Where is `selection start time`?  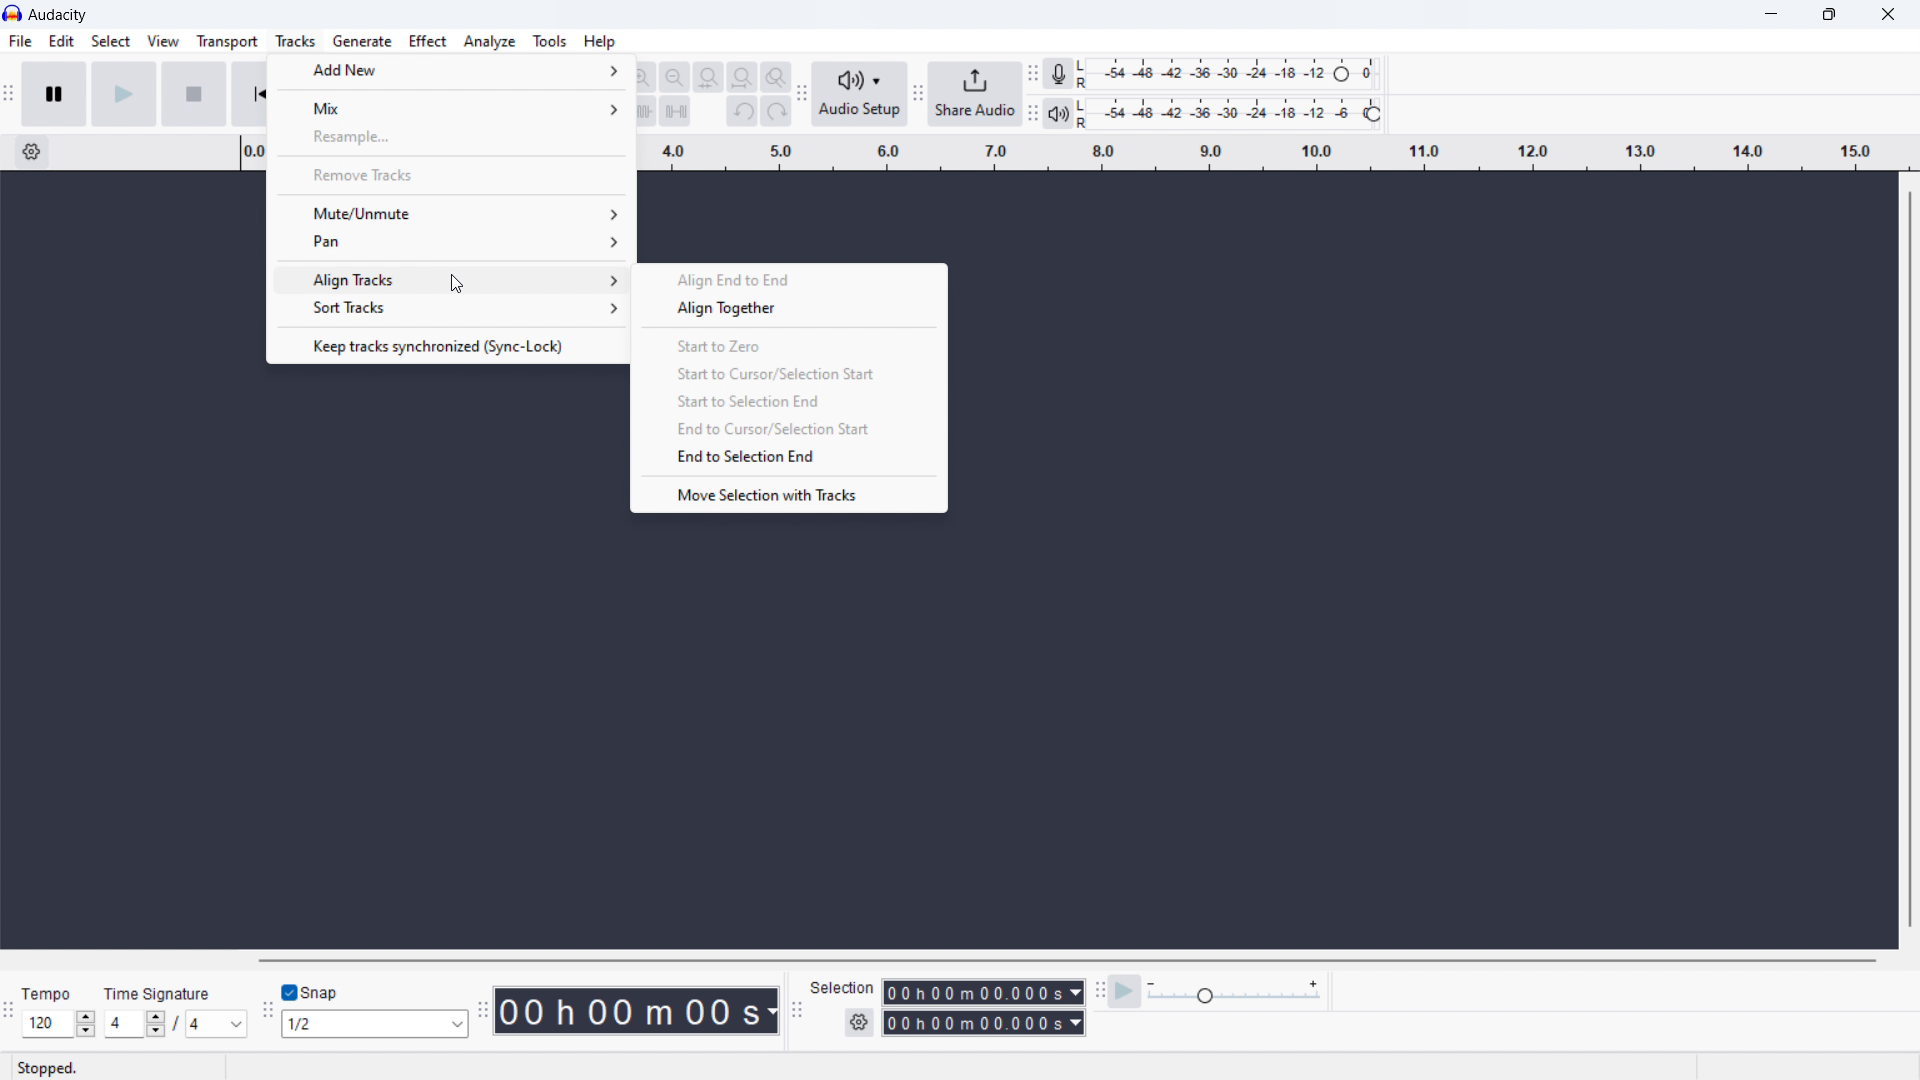 selection start time is located at coordinates (984, 992).